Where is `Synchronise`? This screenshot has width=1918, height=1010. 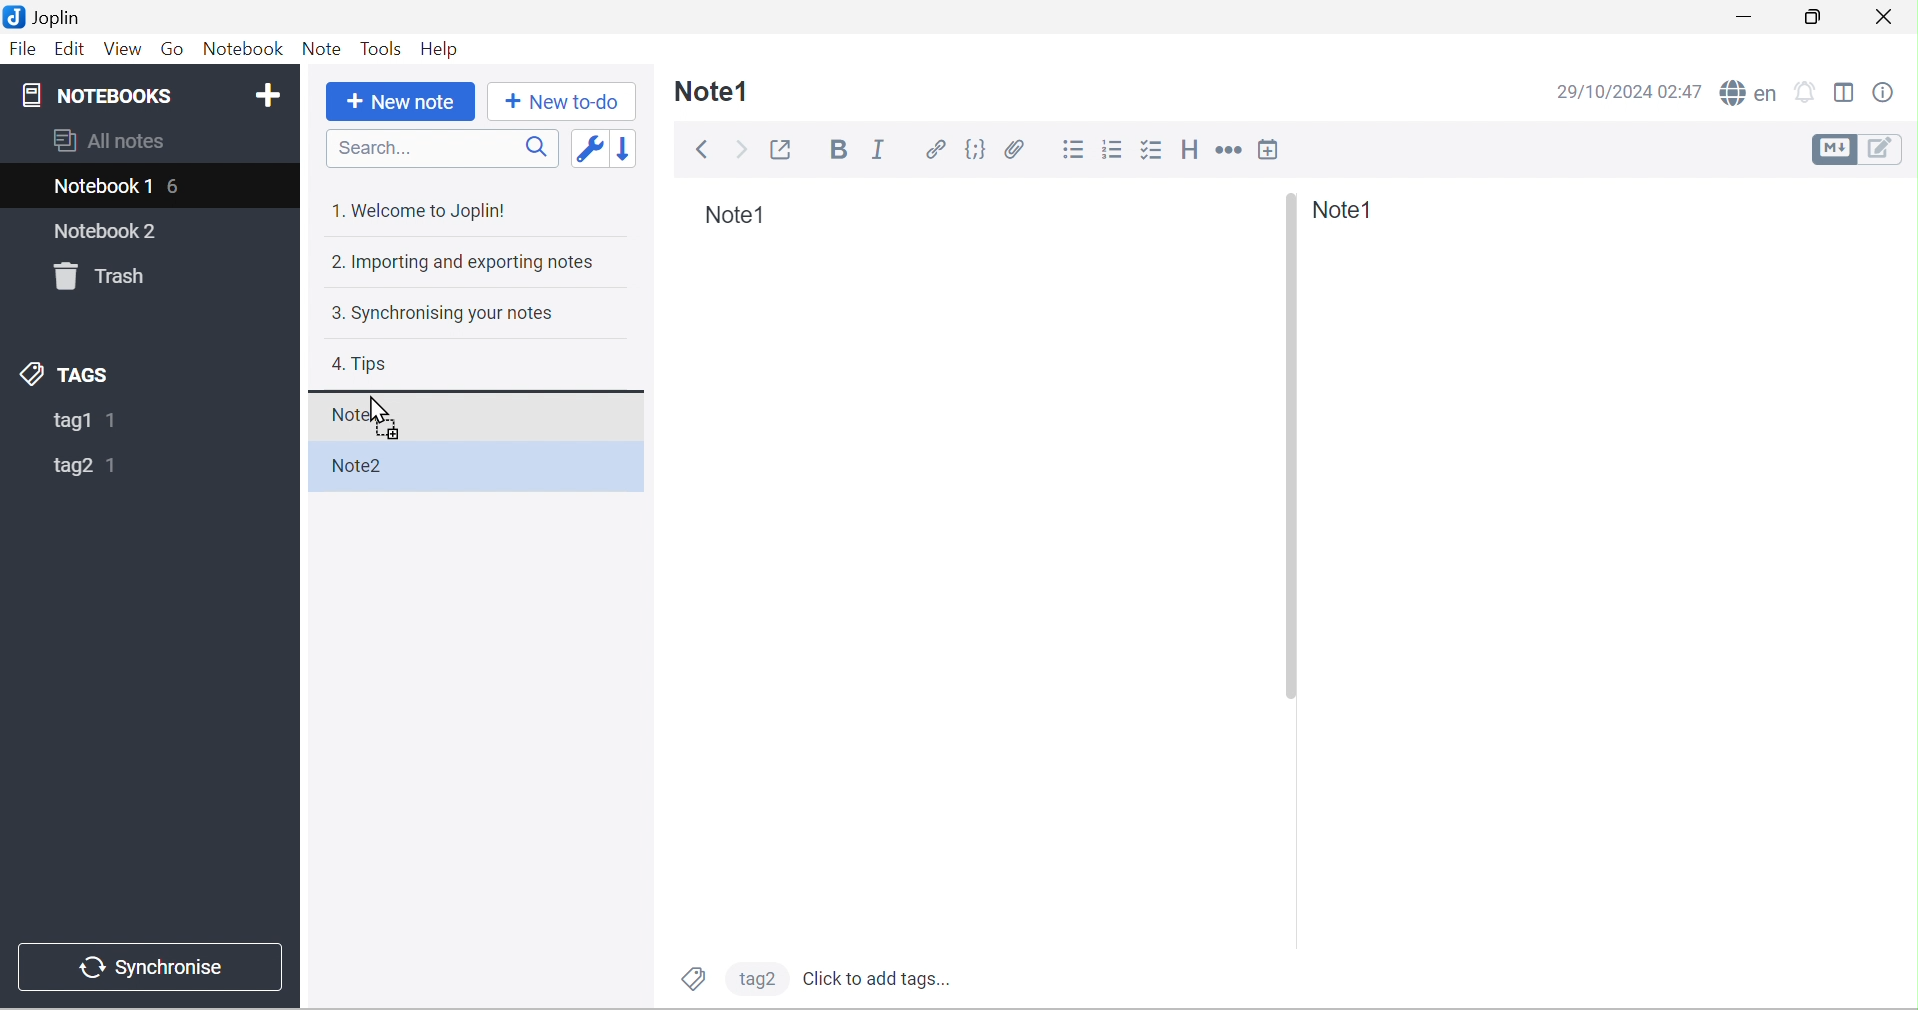
Synchronise is located at coordinates (151, 966).